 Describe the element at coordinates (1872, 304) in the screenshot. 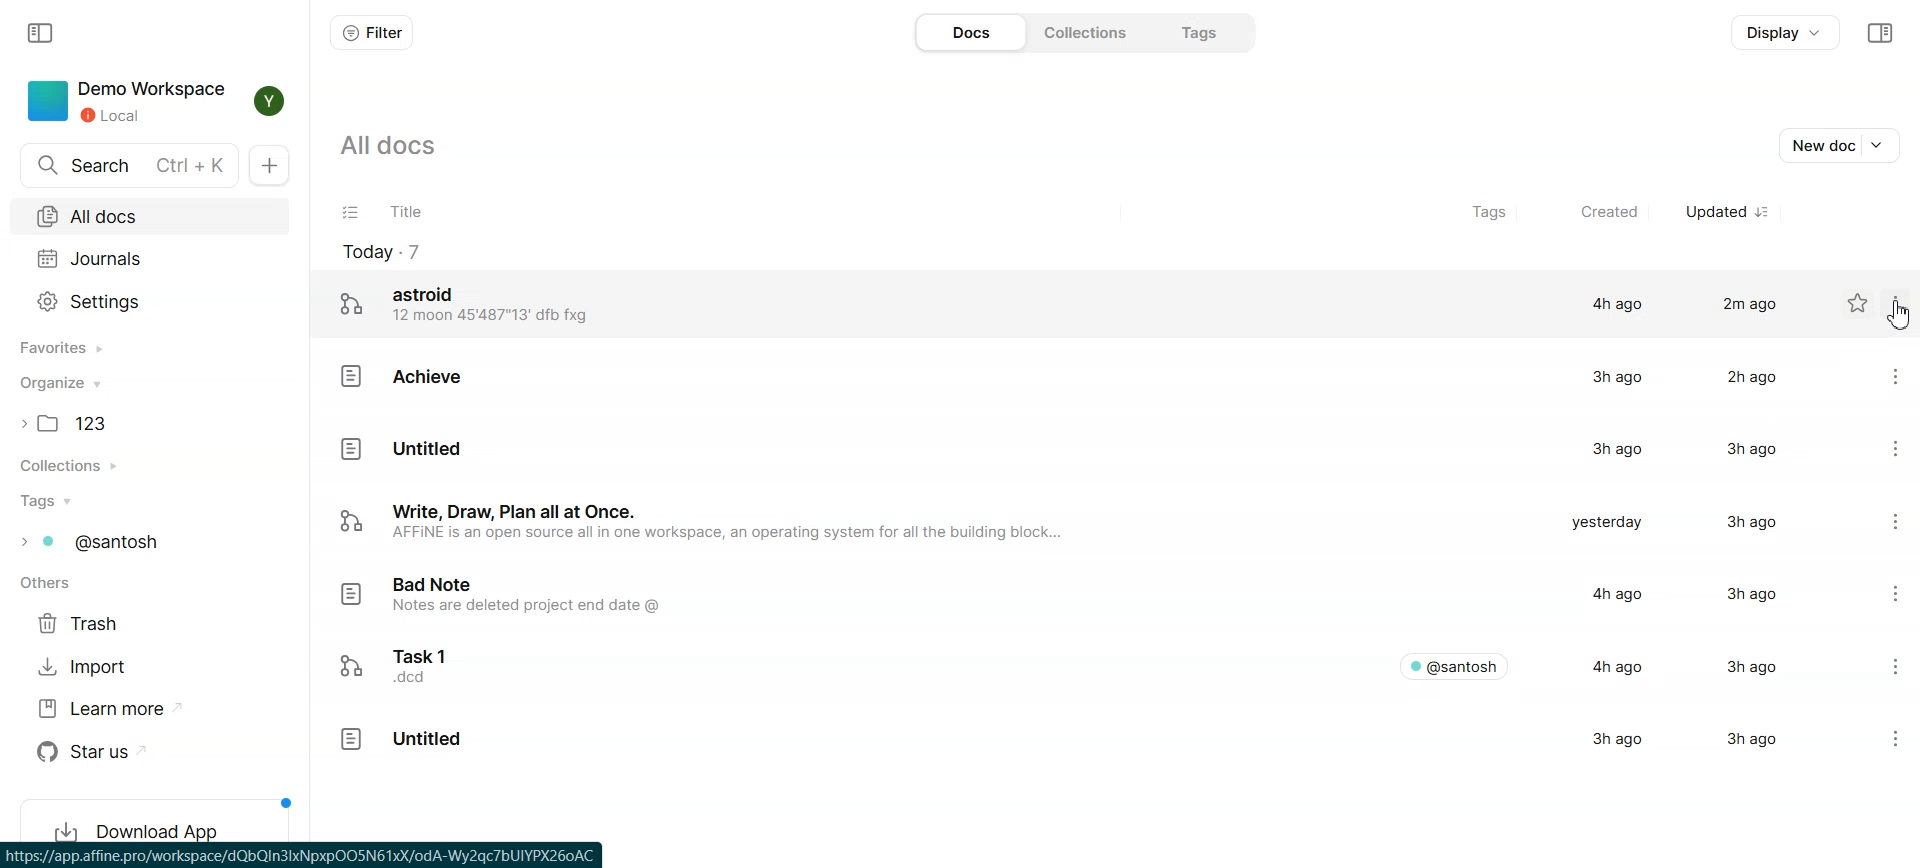

I see `Settings` at that location.